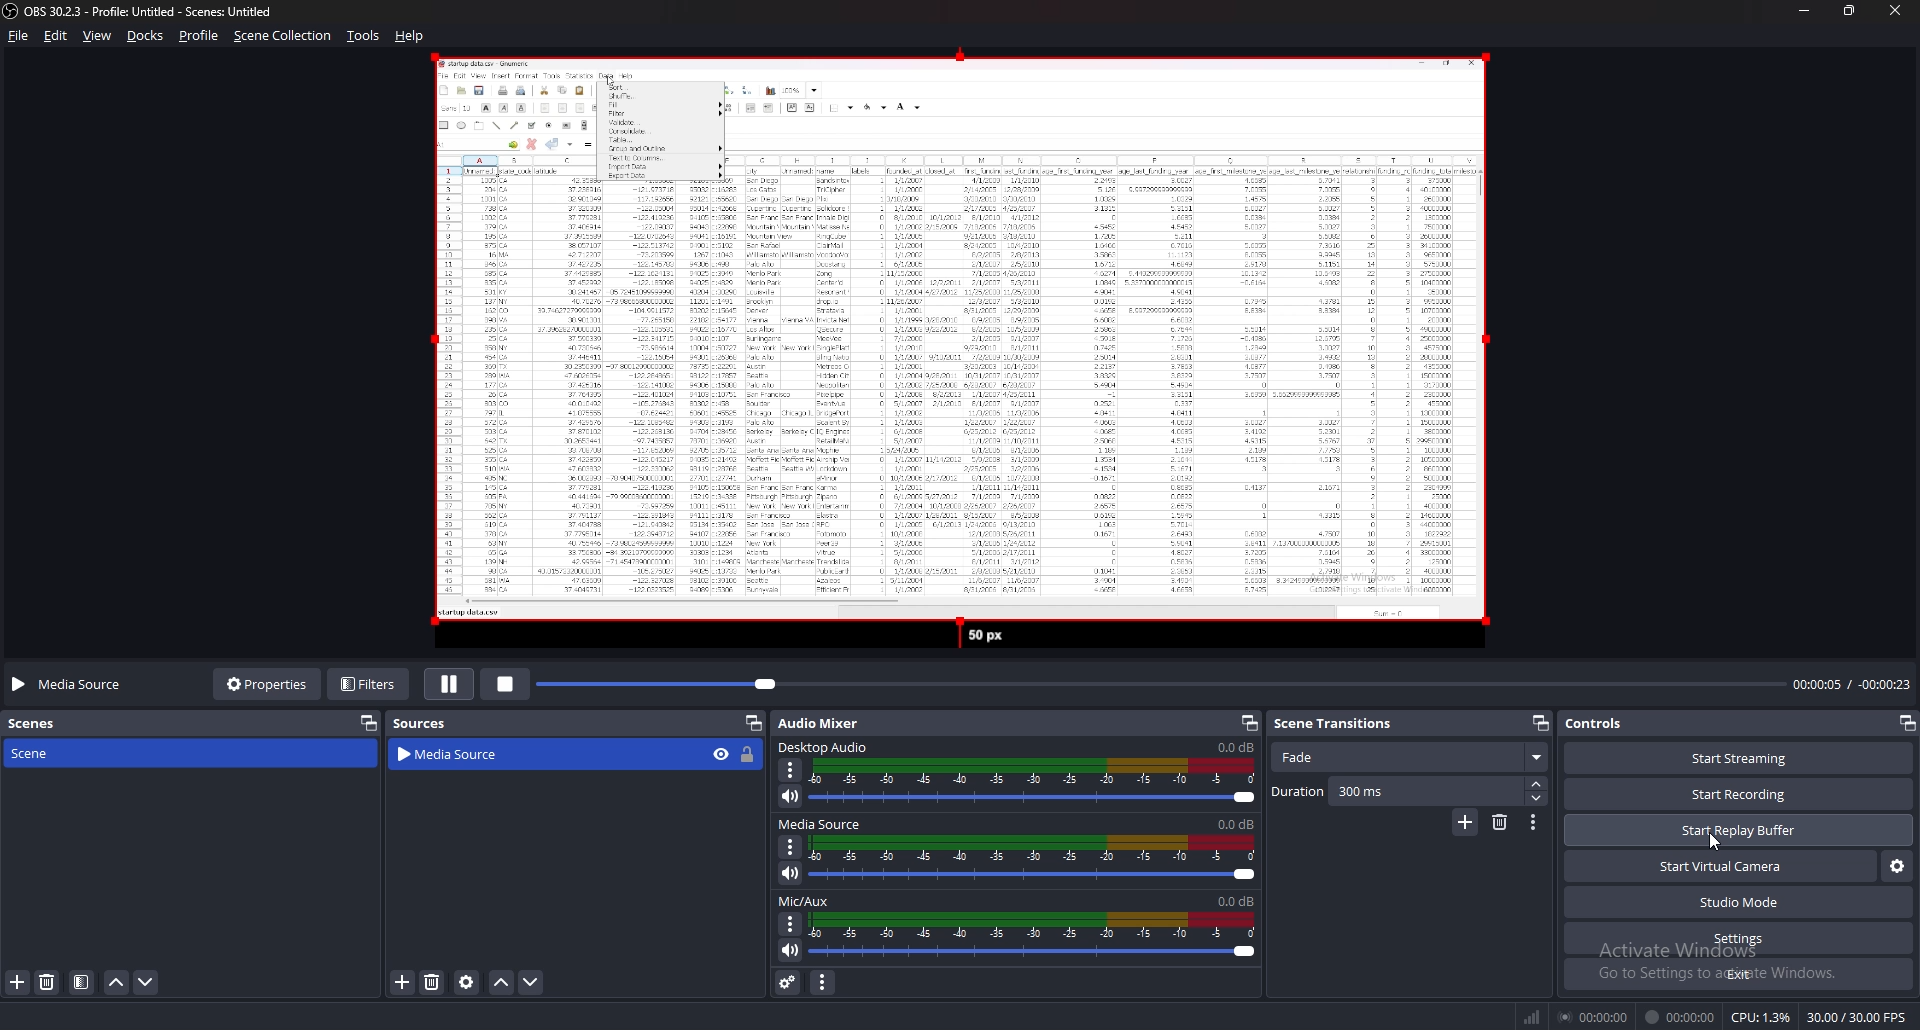 This screenshot has width=1920, height=1030. What do you see at coordinates (792, 949) in the screenshot?
I see `mute` at bounding box center [792, 949].